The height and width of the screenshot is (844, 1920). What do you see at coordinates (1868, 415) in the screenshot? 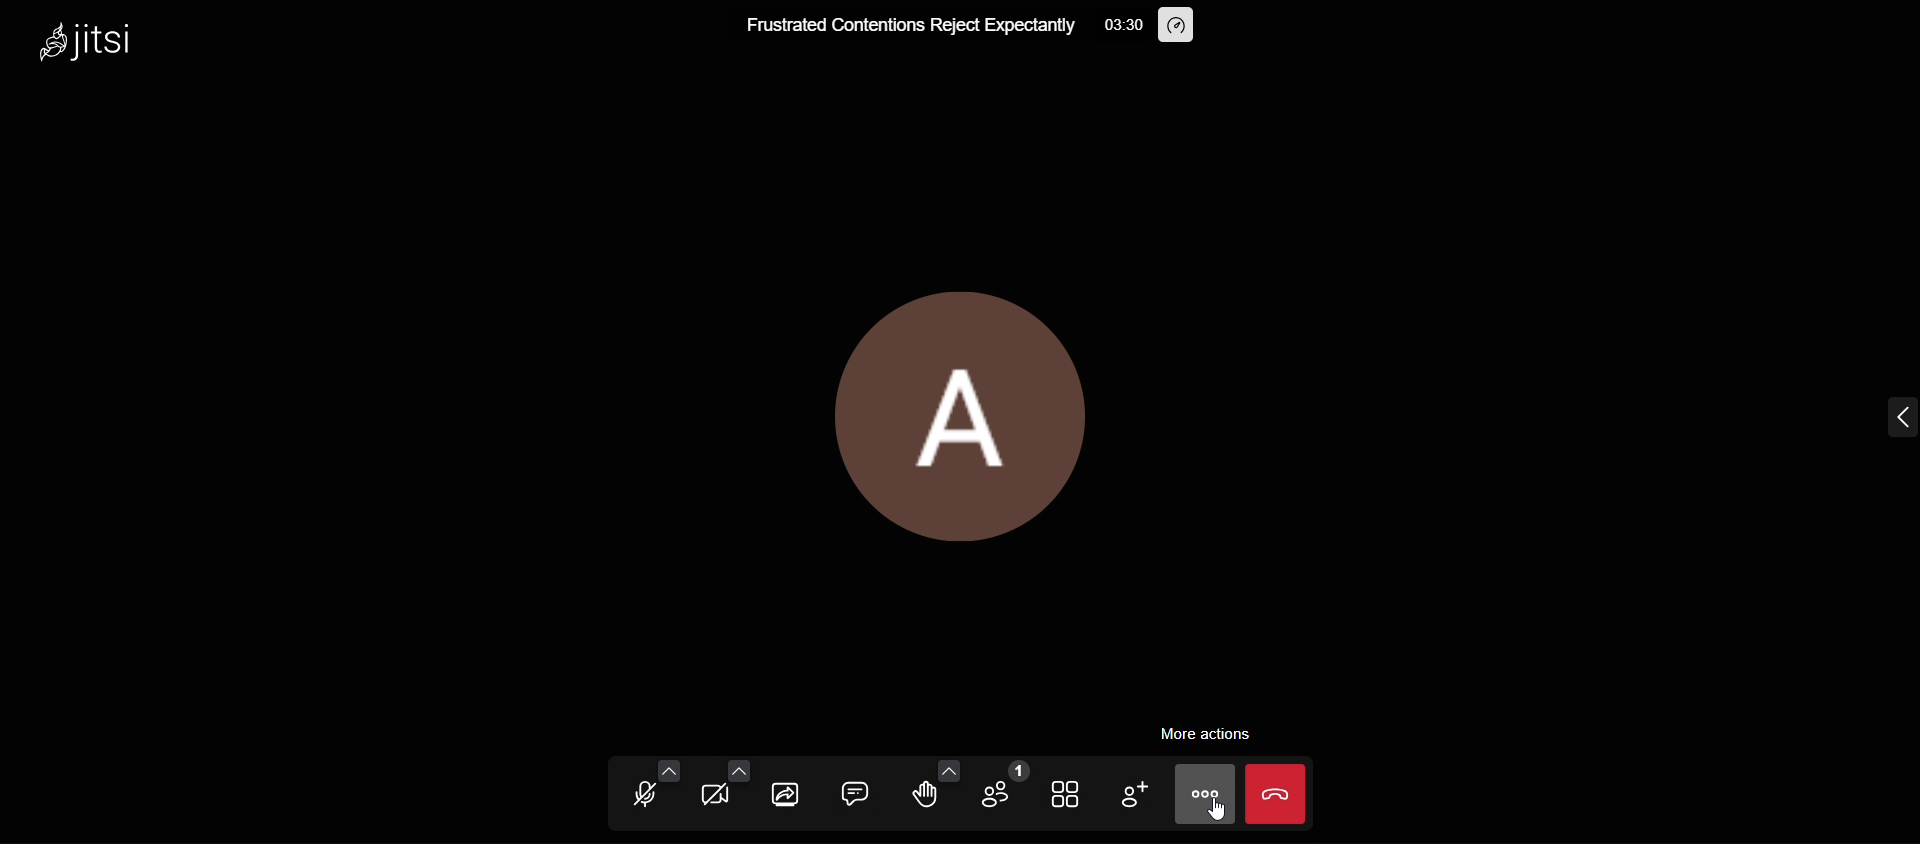
I see `Expand` at bounding box center [1868, 415].